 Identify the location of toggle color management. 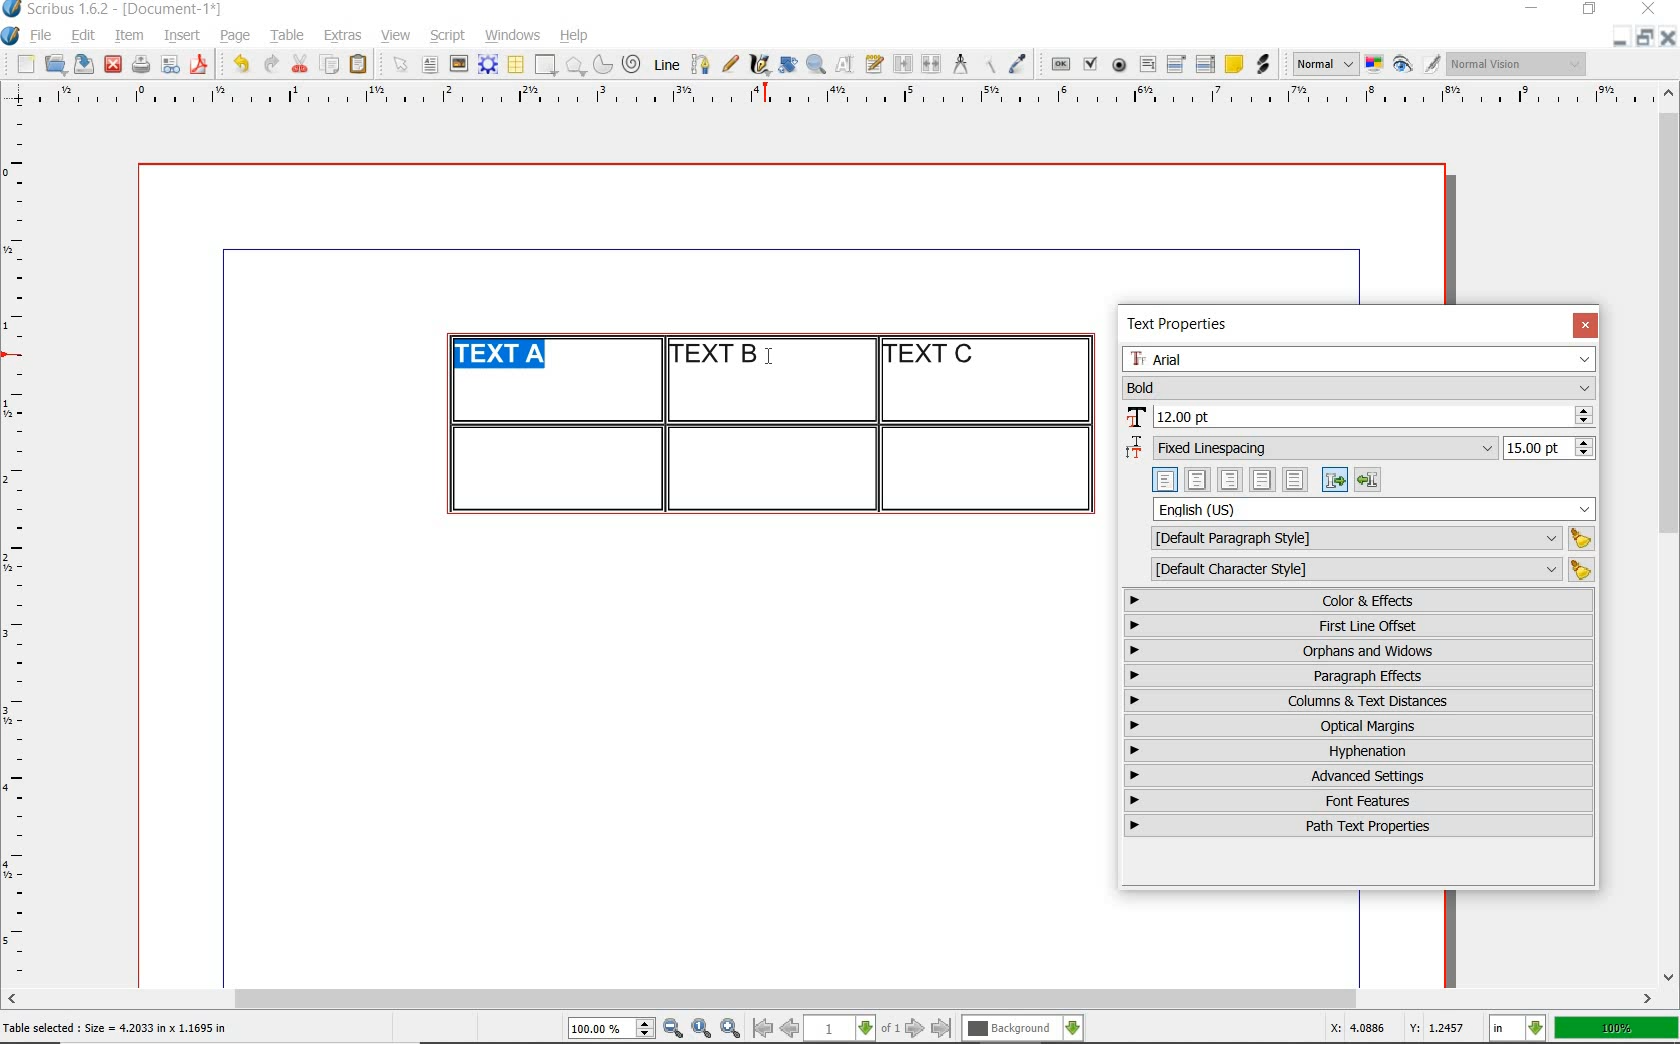
(1376, 66).